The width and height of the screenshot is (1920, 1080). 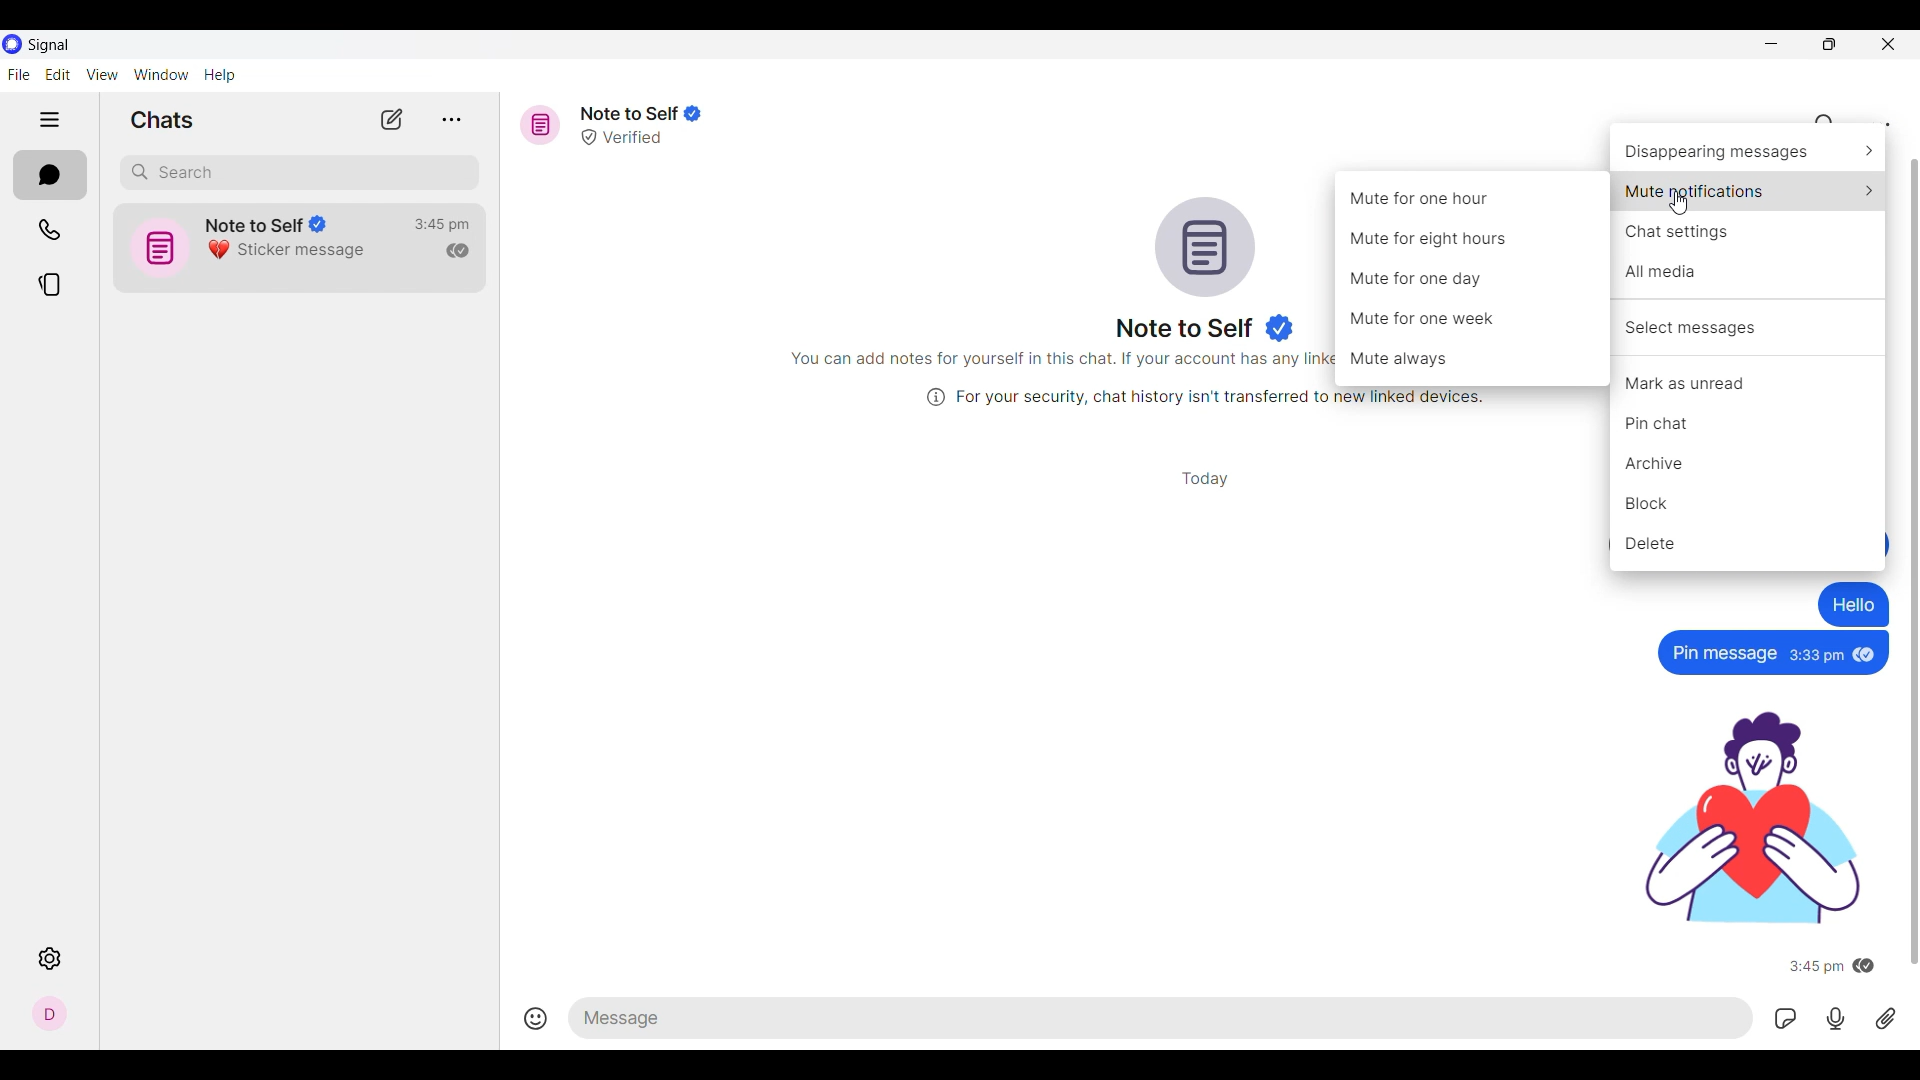 I want to click on File menu, so click(x=18, y=74).